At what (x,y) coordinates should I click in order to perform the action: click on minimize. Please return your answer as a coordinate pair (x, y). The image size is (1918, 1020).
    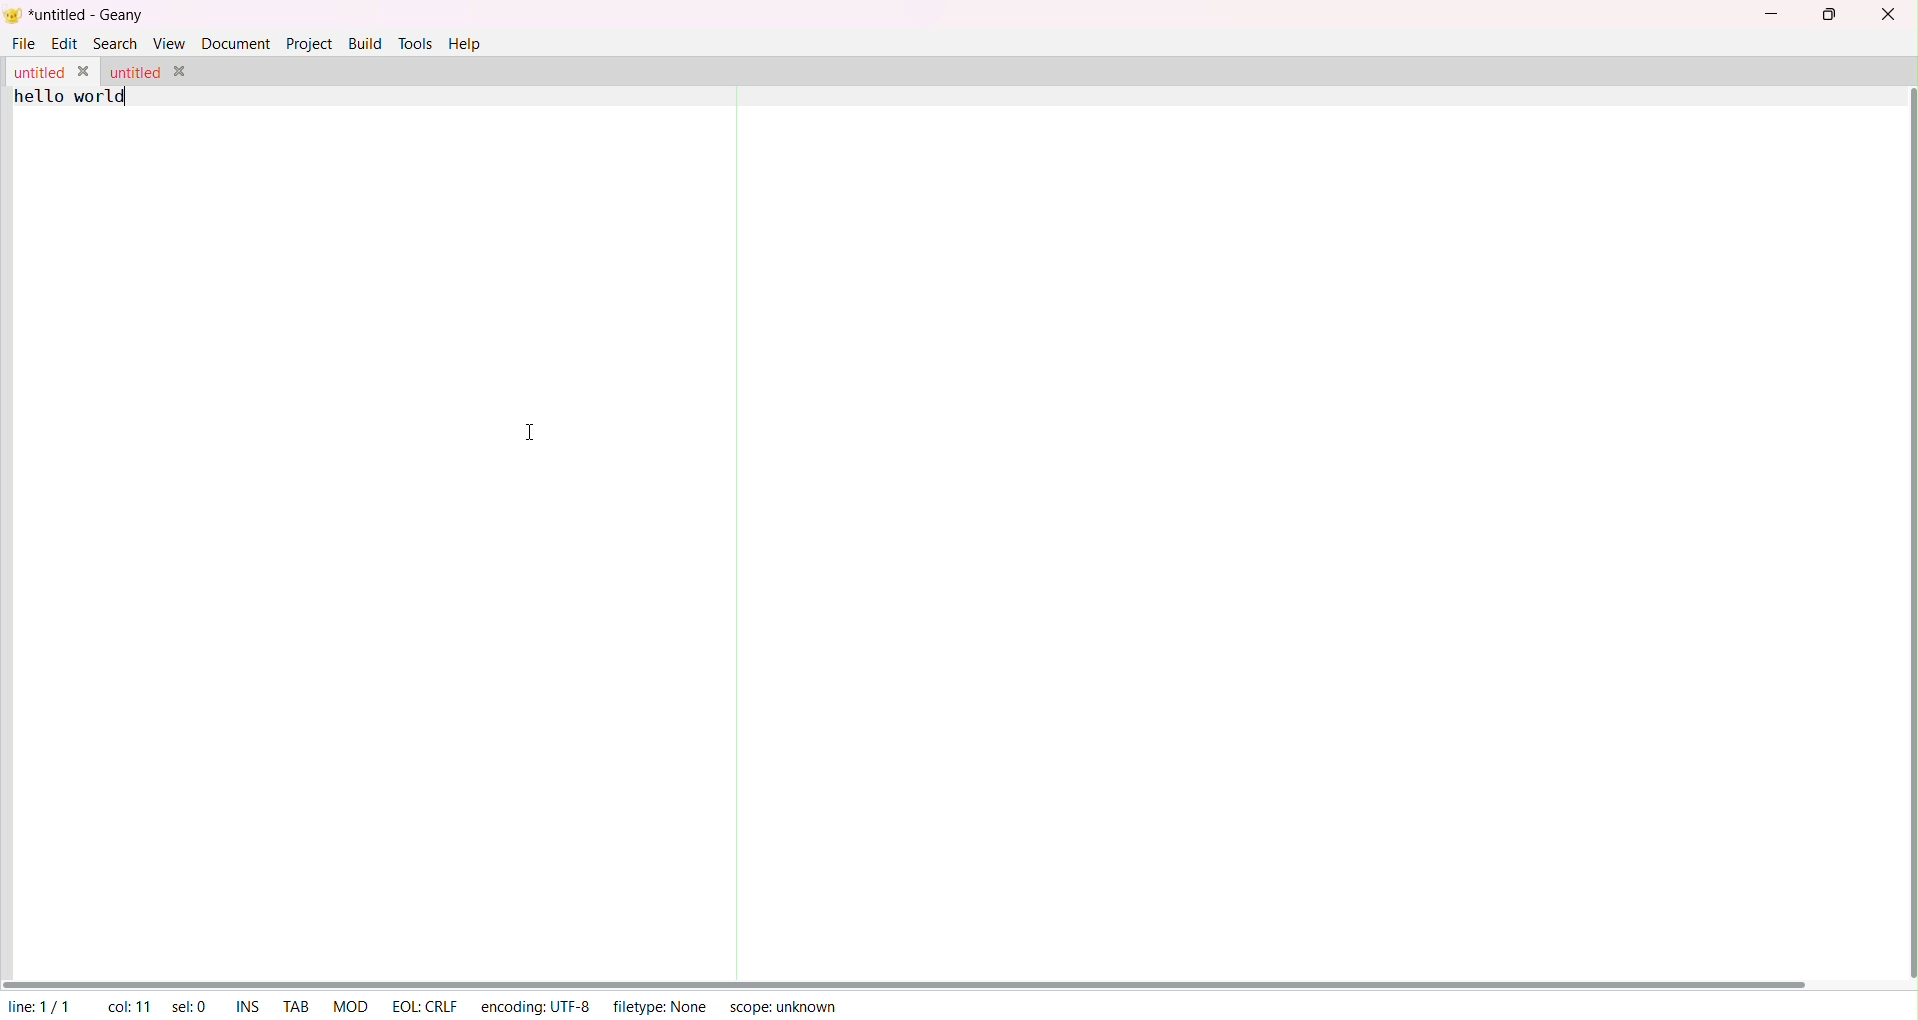
    Looking at the image, I should click on (1769, 13).